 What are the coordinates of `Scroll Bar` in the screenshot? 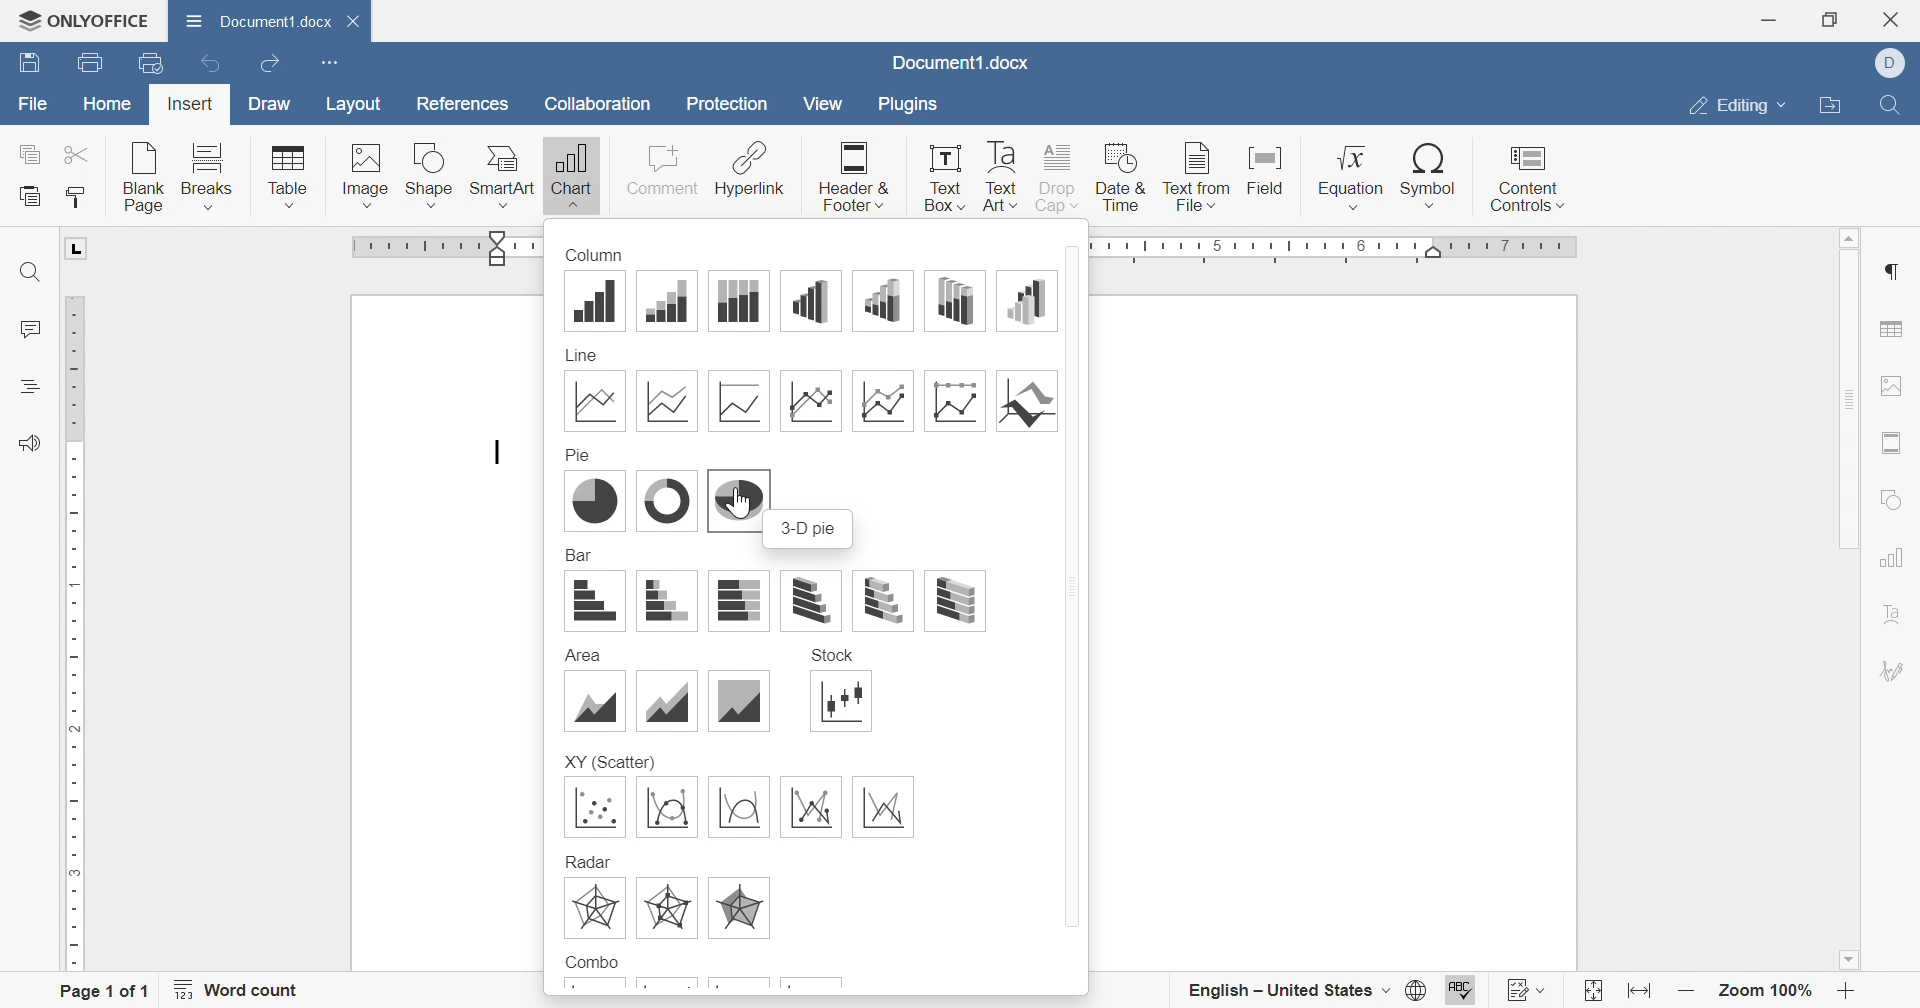 It's located at (1849, 400).